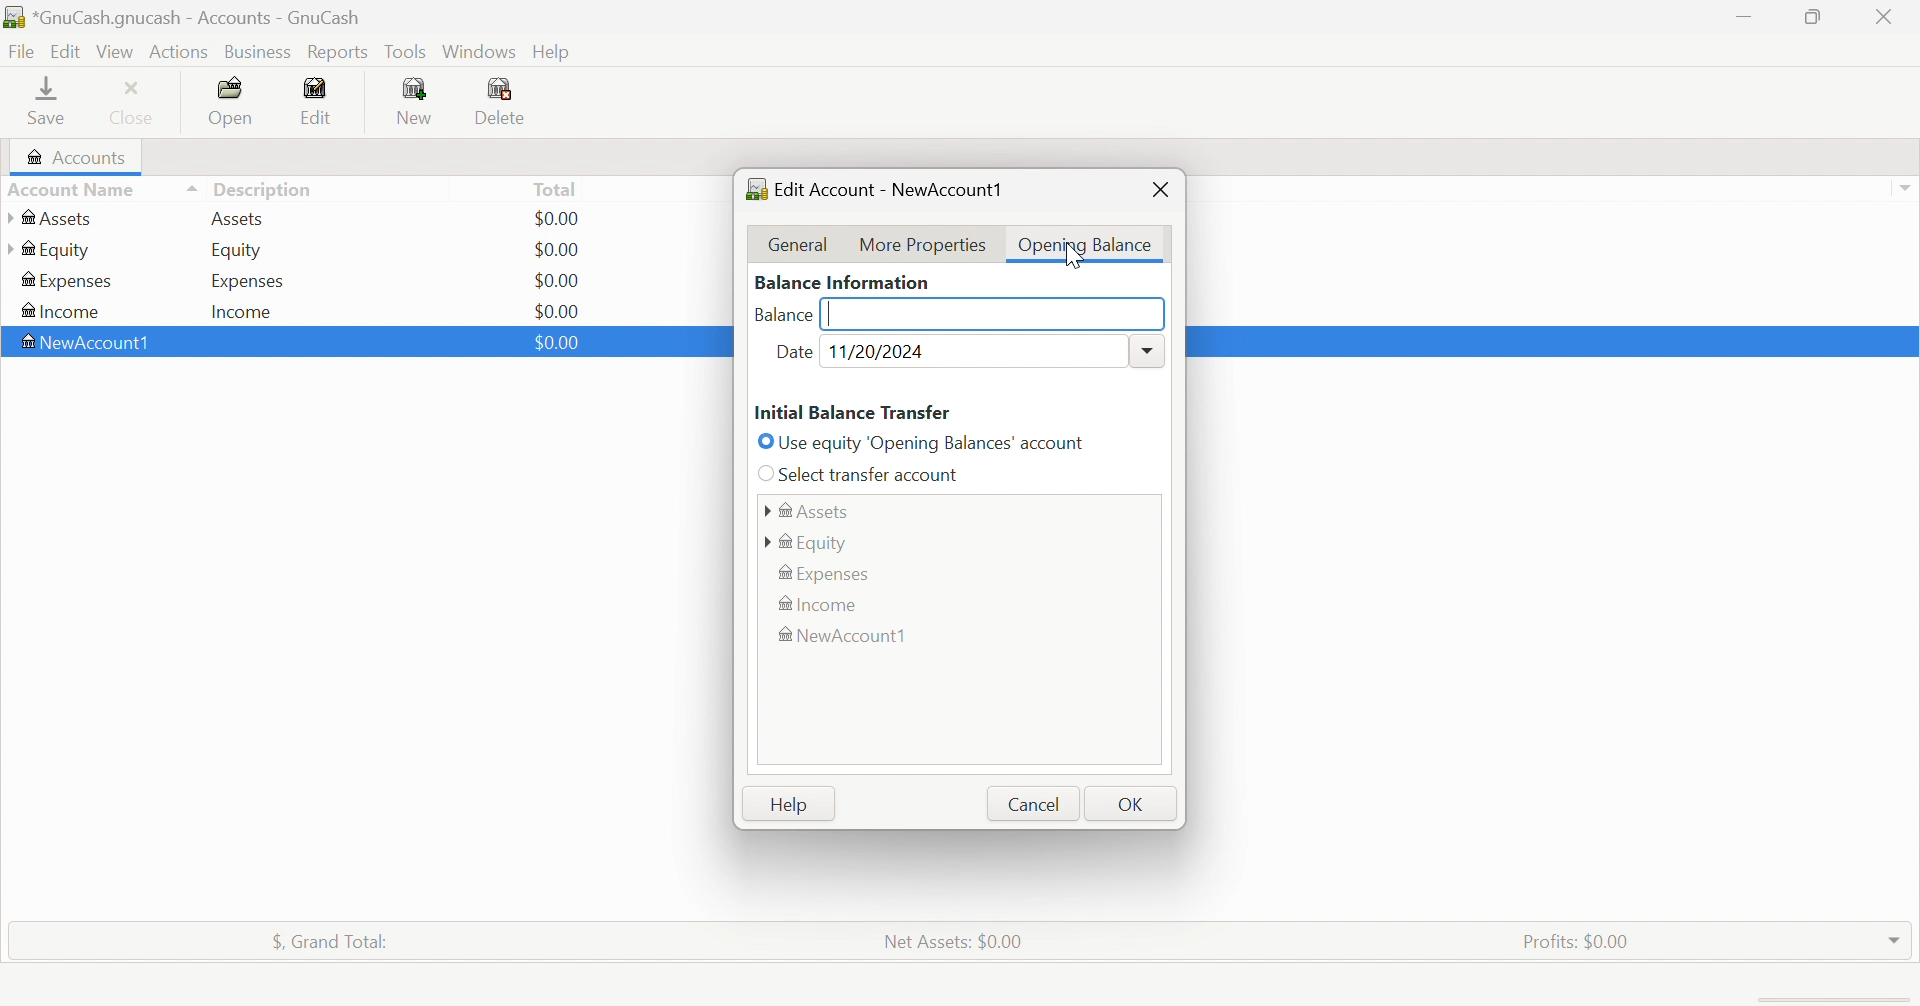 The width and height of the screenshot is (1920, 1006). I want to click on Profits: $0.00, so click(1575, 939).